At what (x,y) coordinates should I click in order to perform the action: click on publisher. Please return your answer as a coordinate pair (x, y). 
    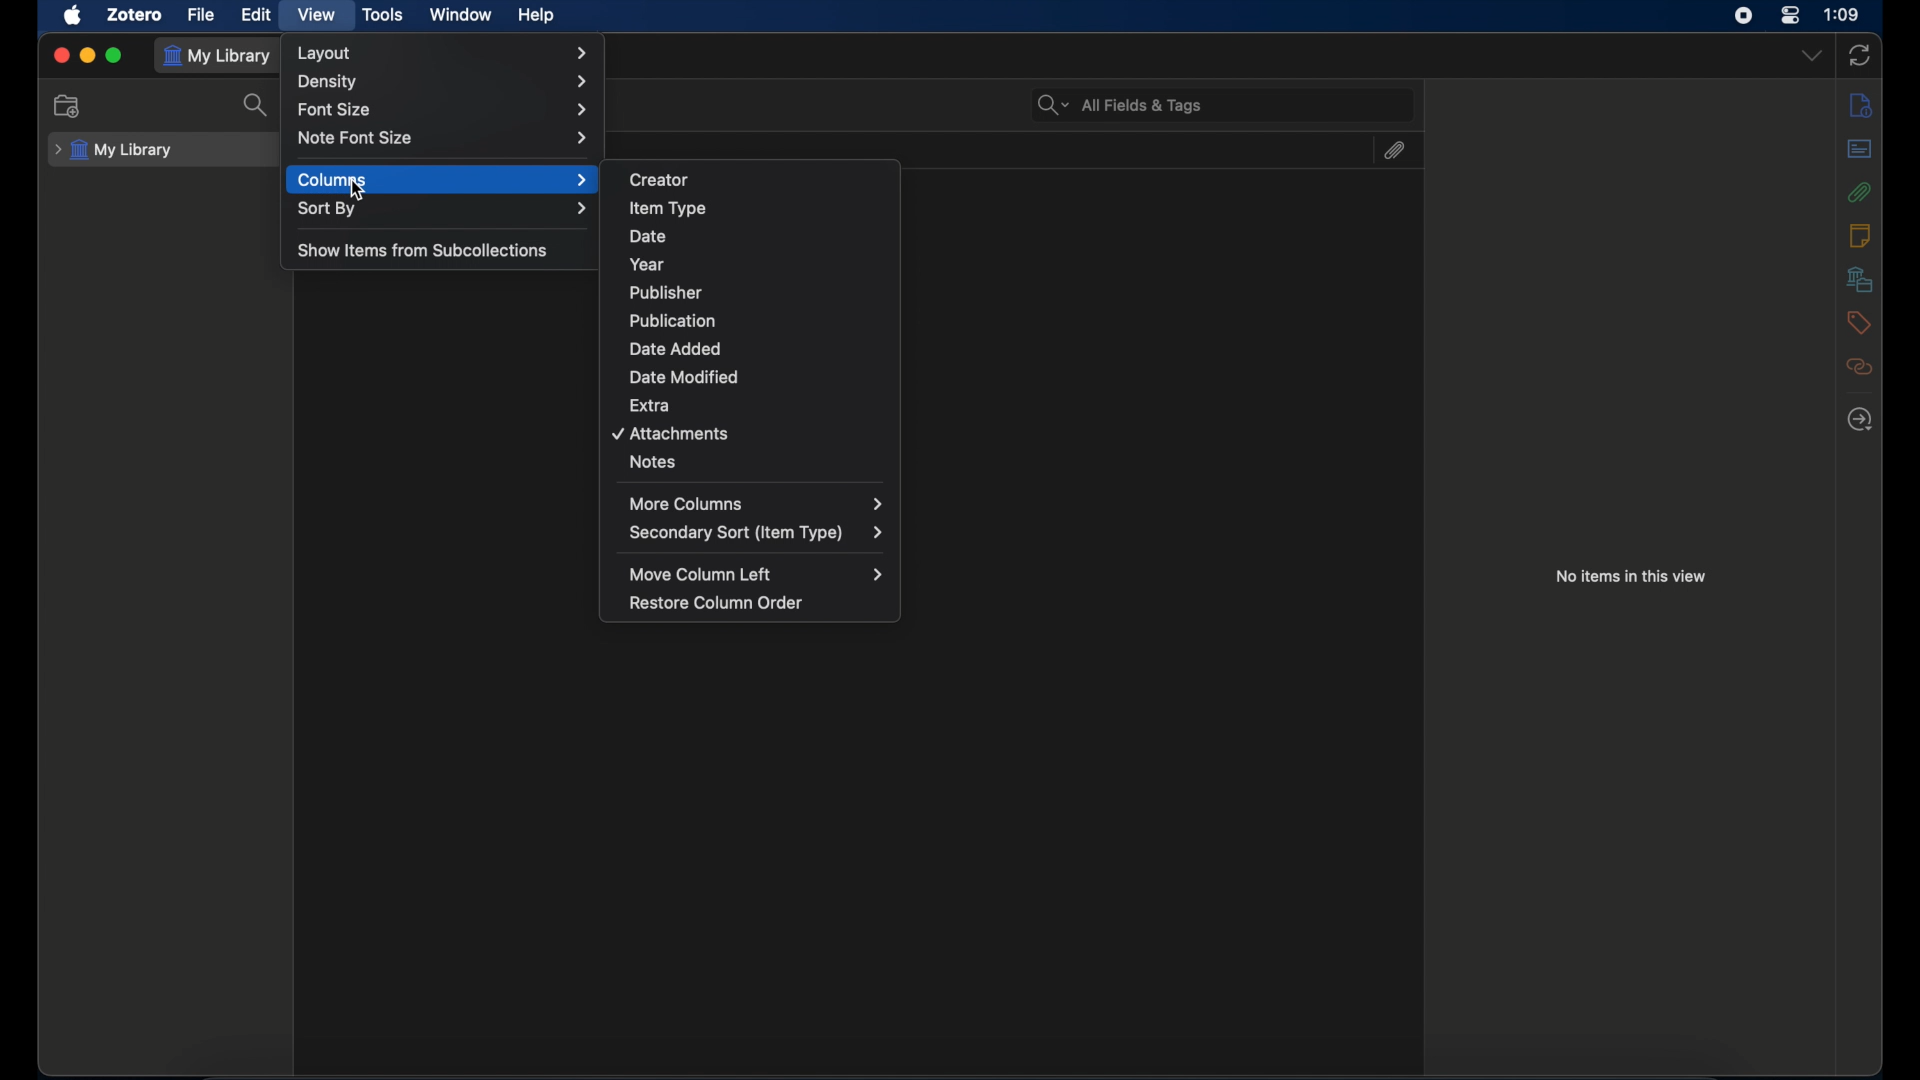
    Looking at the image, I should click on (667, 293).